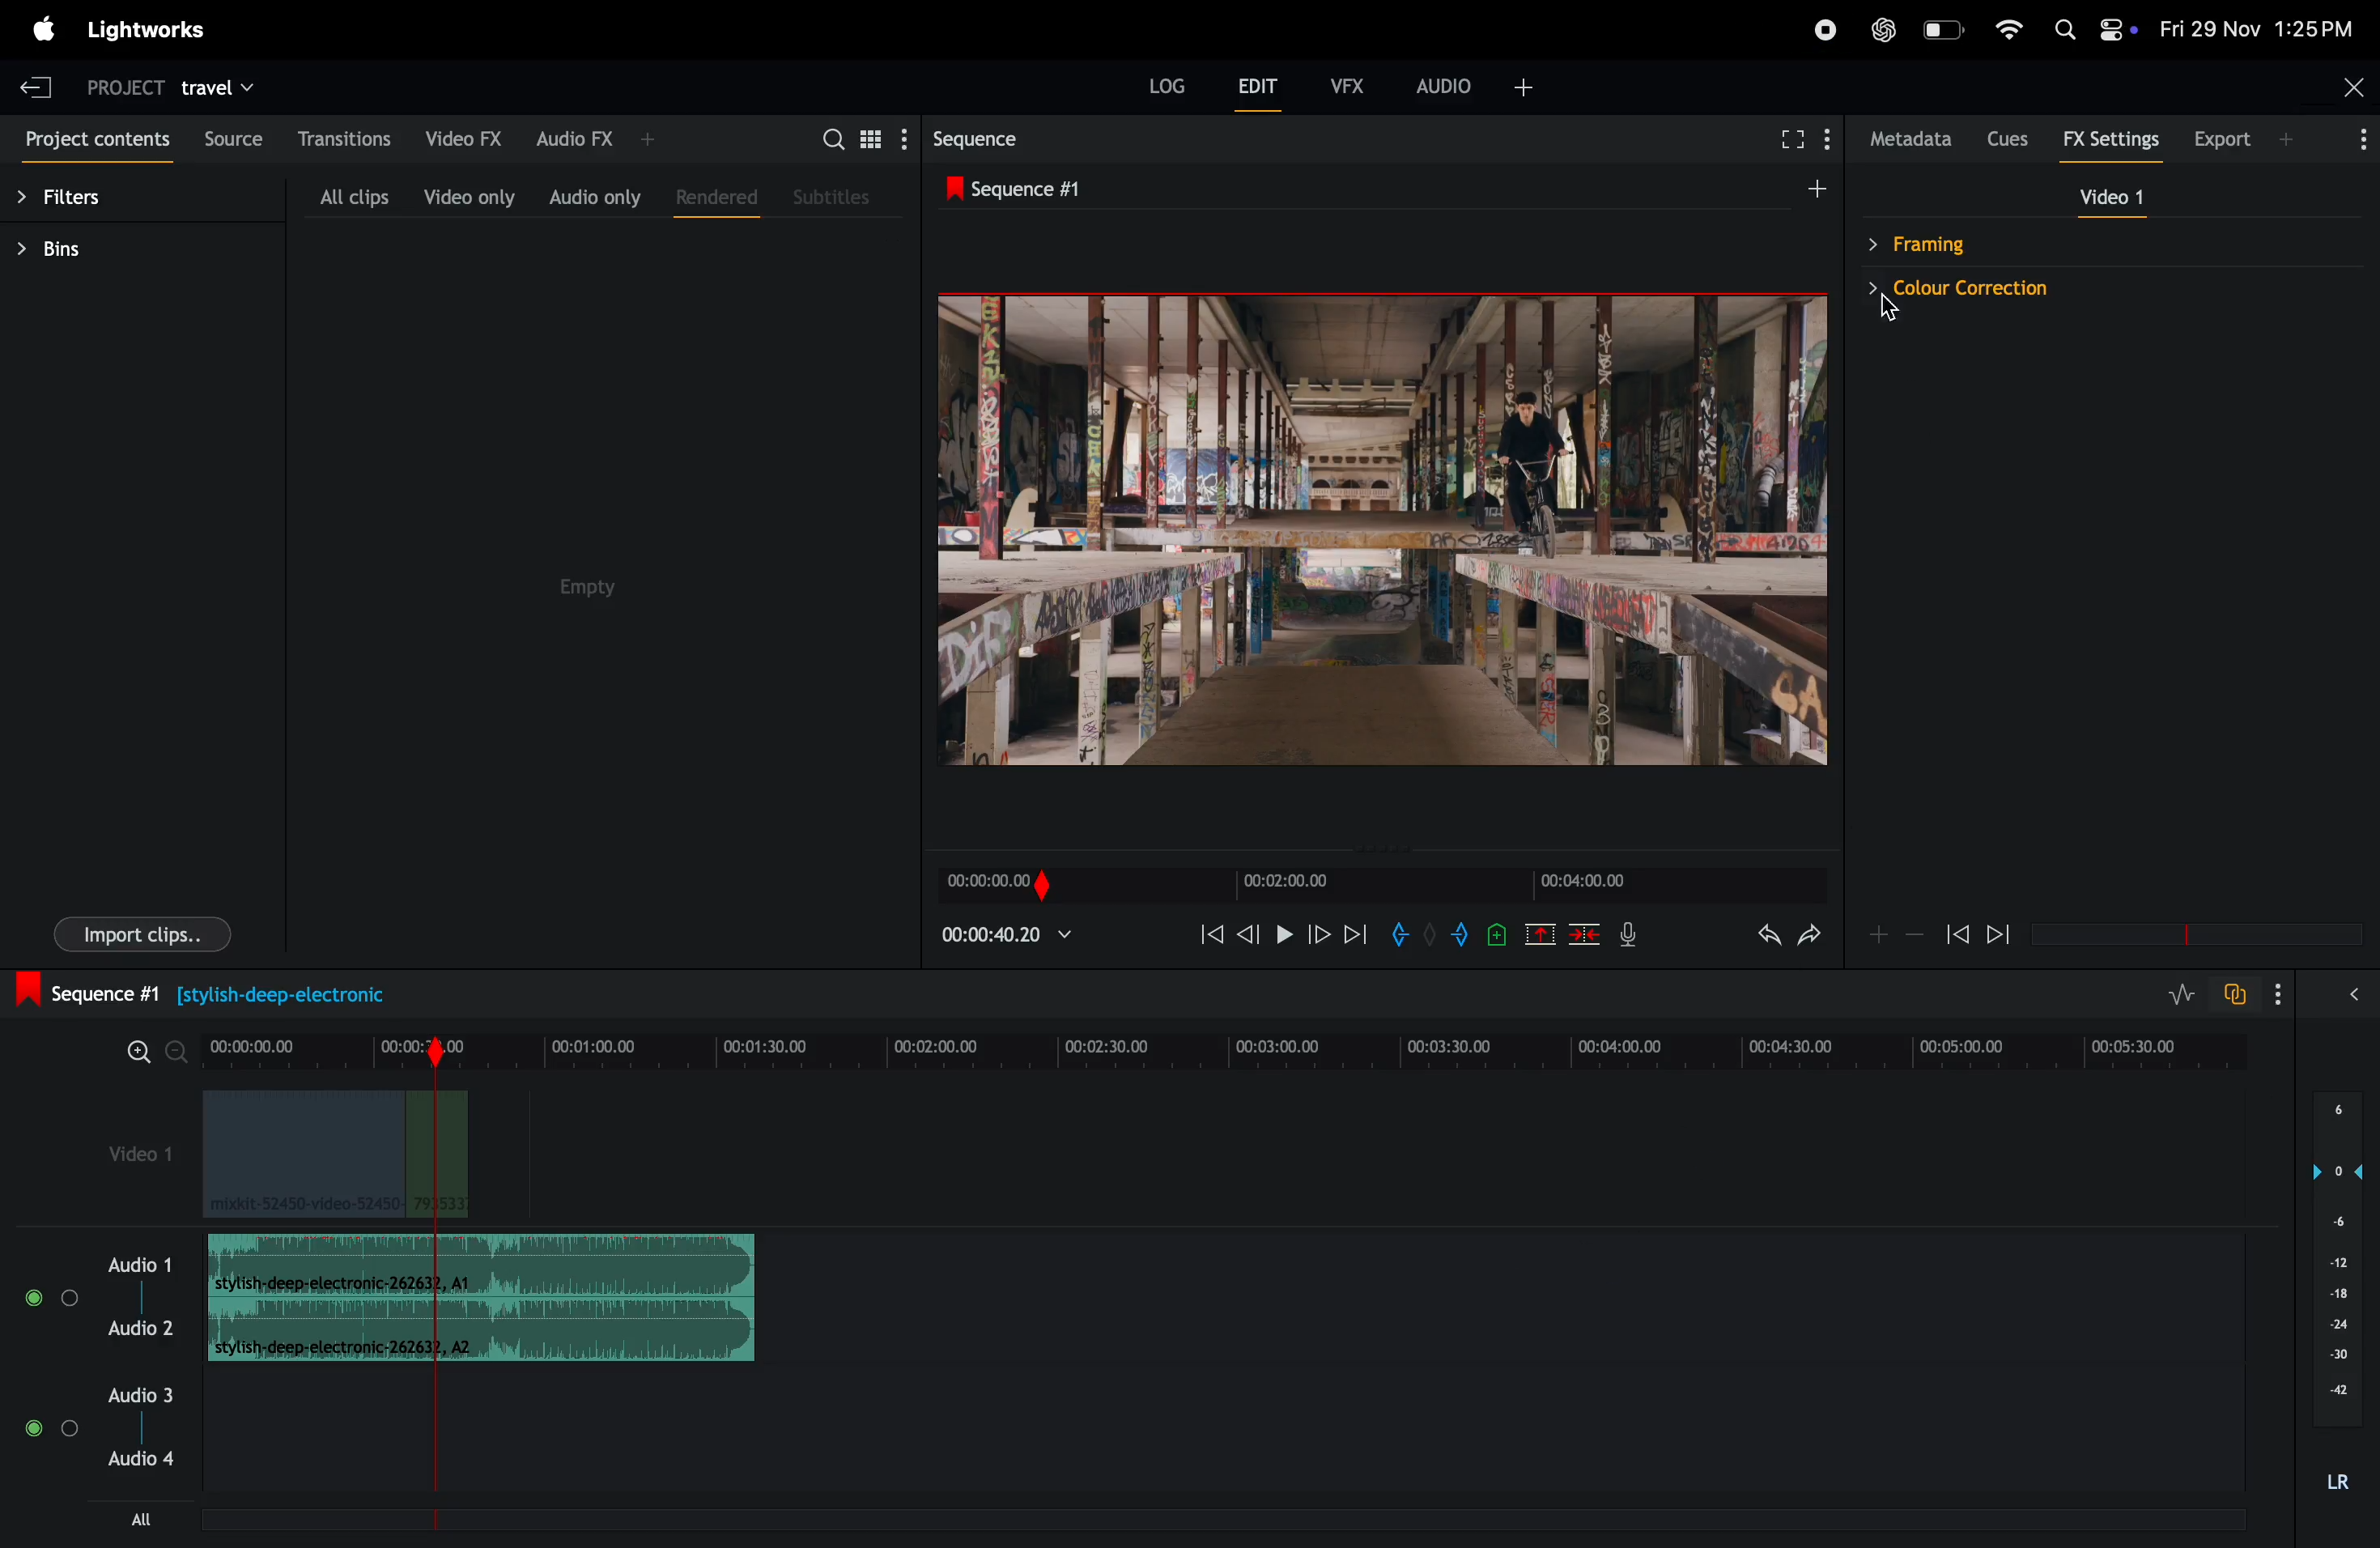 The height and width of the screenshot is (1548, 2380). I want to click on Log, so click(1167, 85).